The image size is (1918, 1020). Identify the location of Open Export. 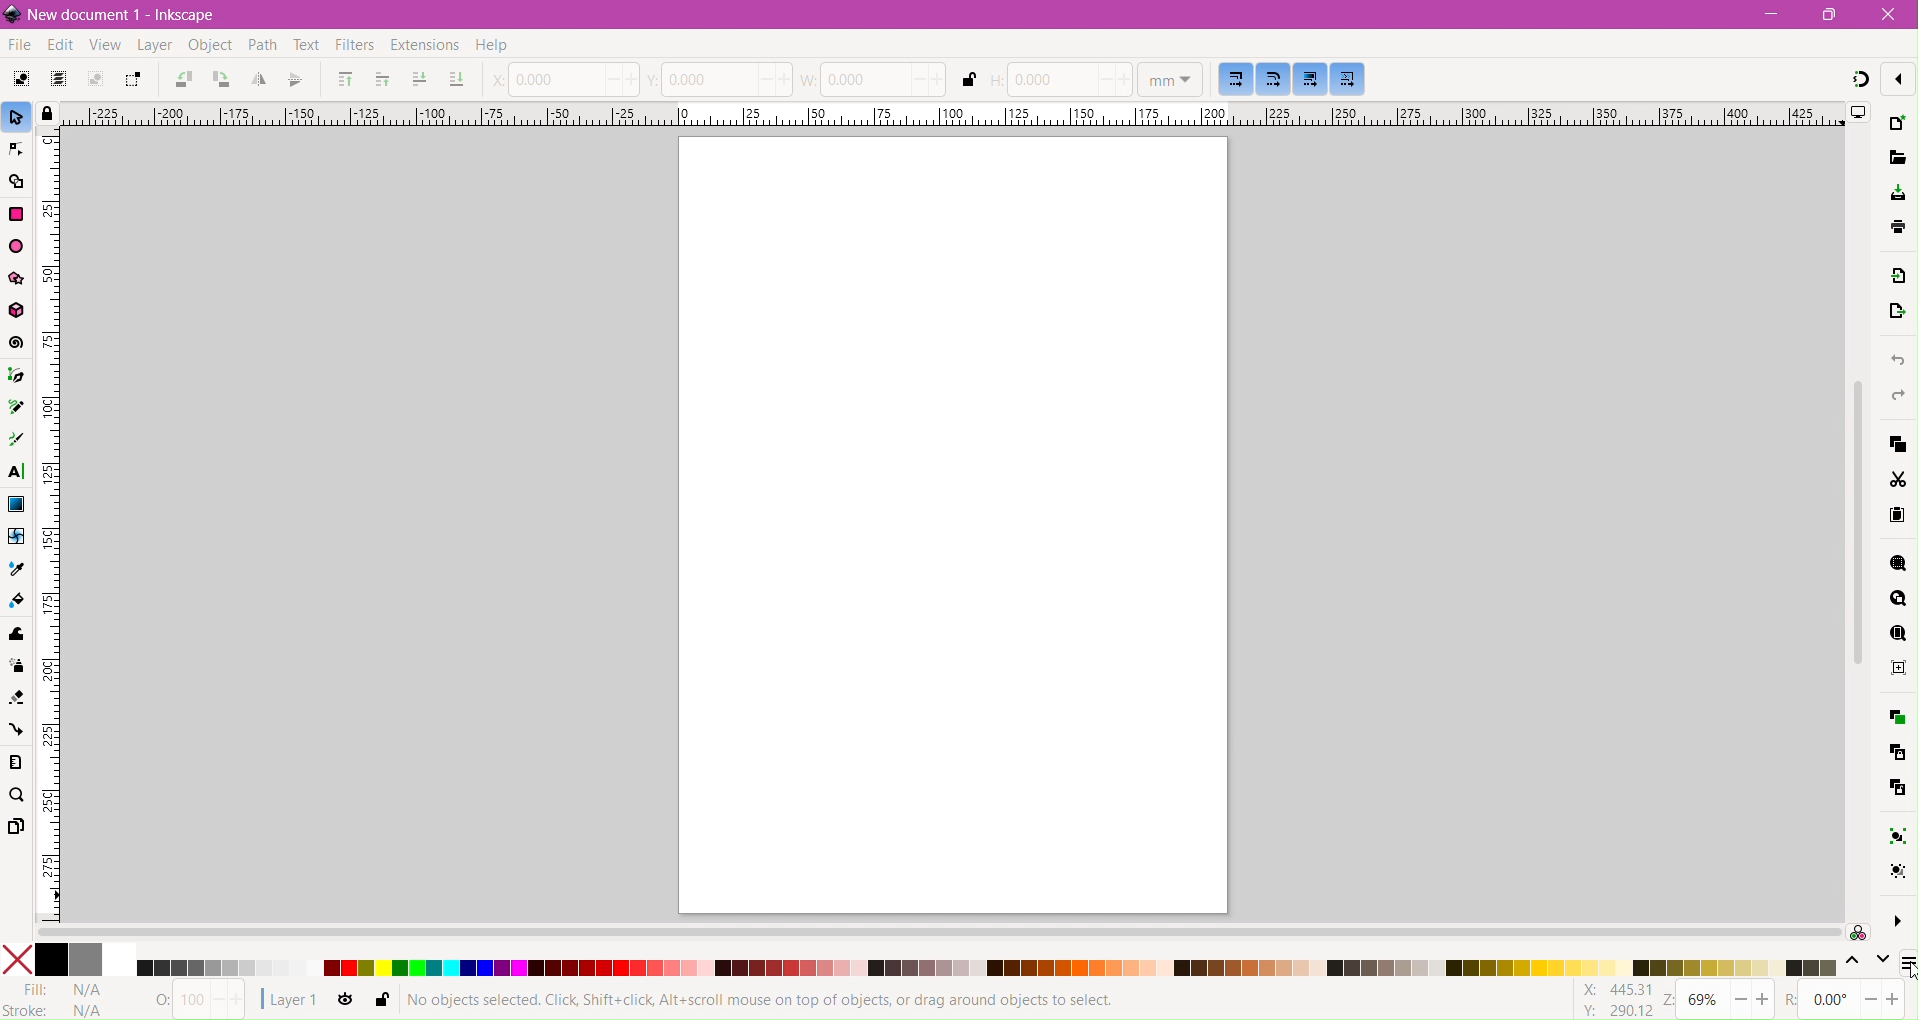
(1895, 315).